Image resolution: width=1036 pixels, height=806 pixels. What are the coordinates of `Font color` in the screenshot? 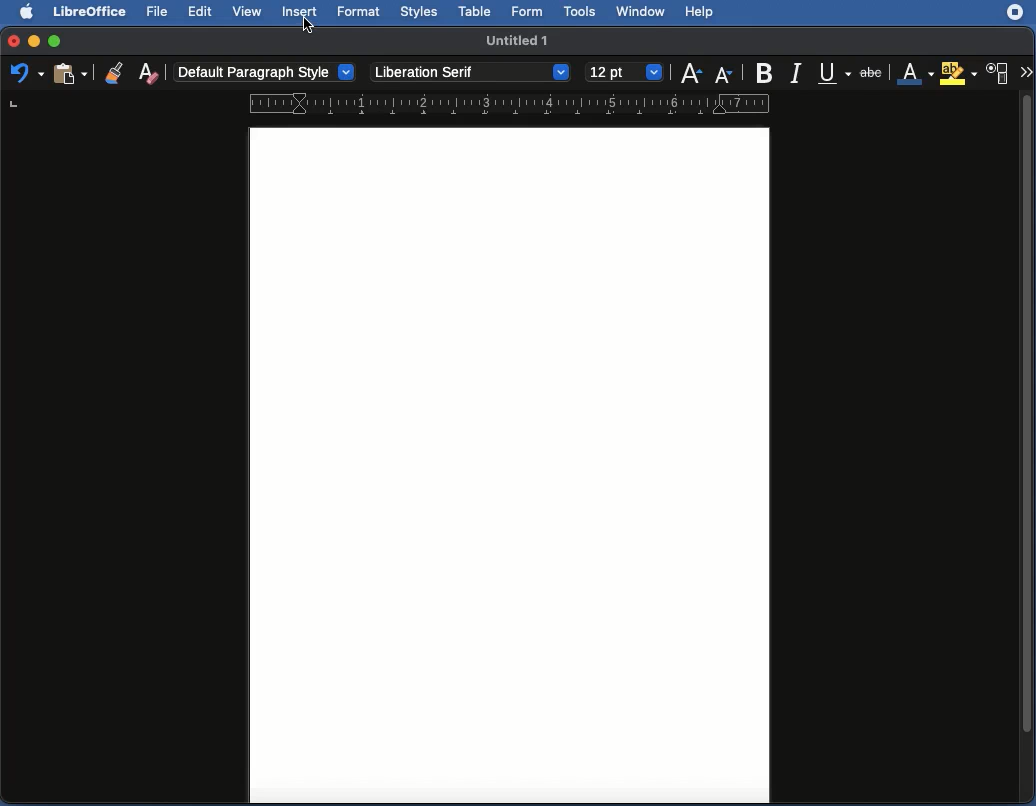 It's located at (914, 74).